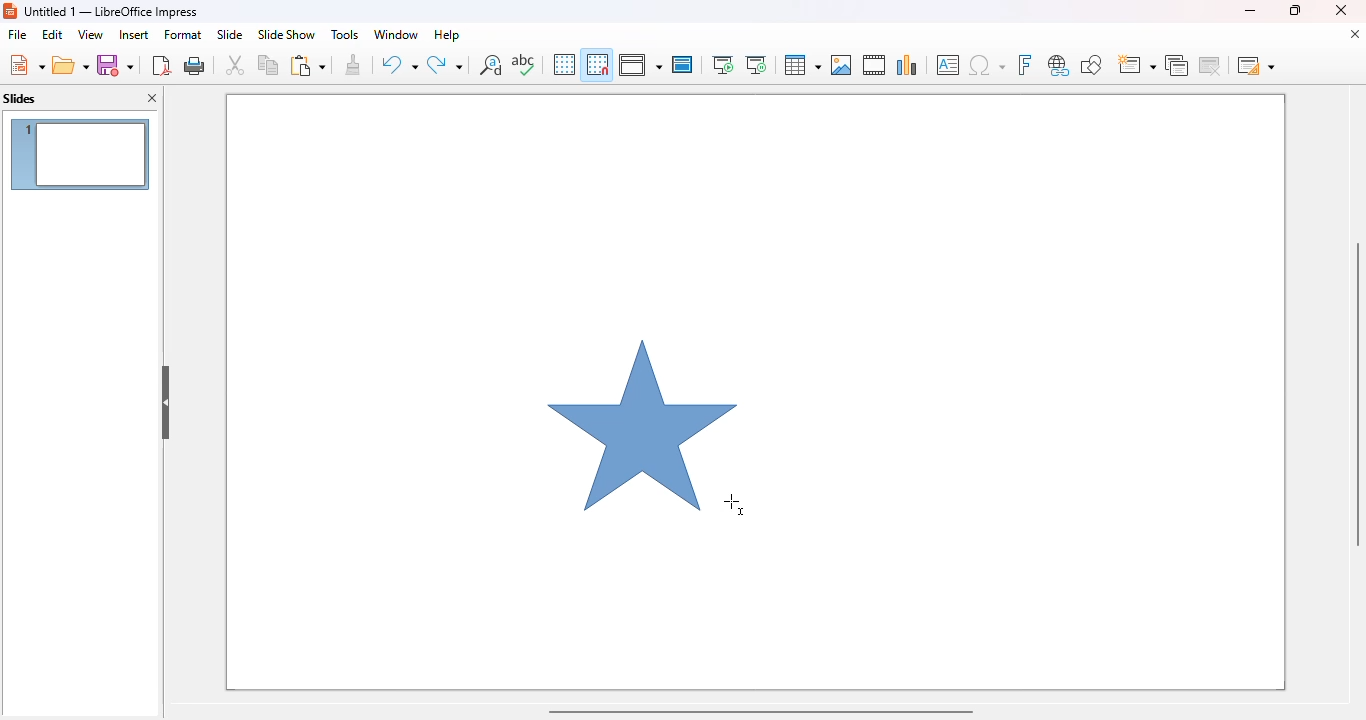  I want to click on paste, so click(307, 65).